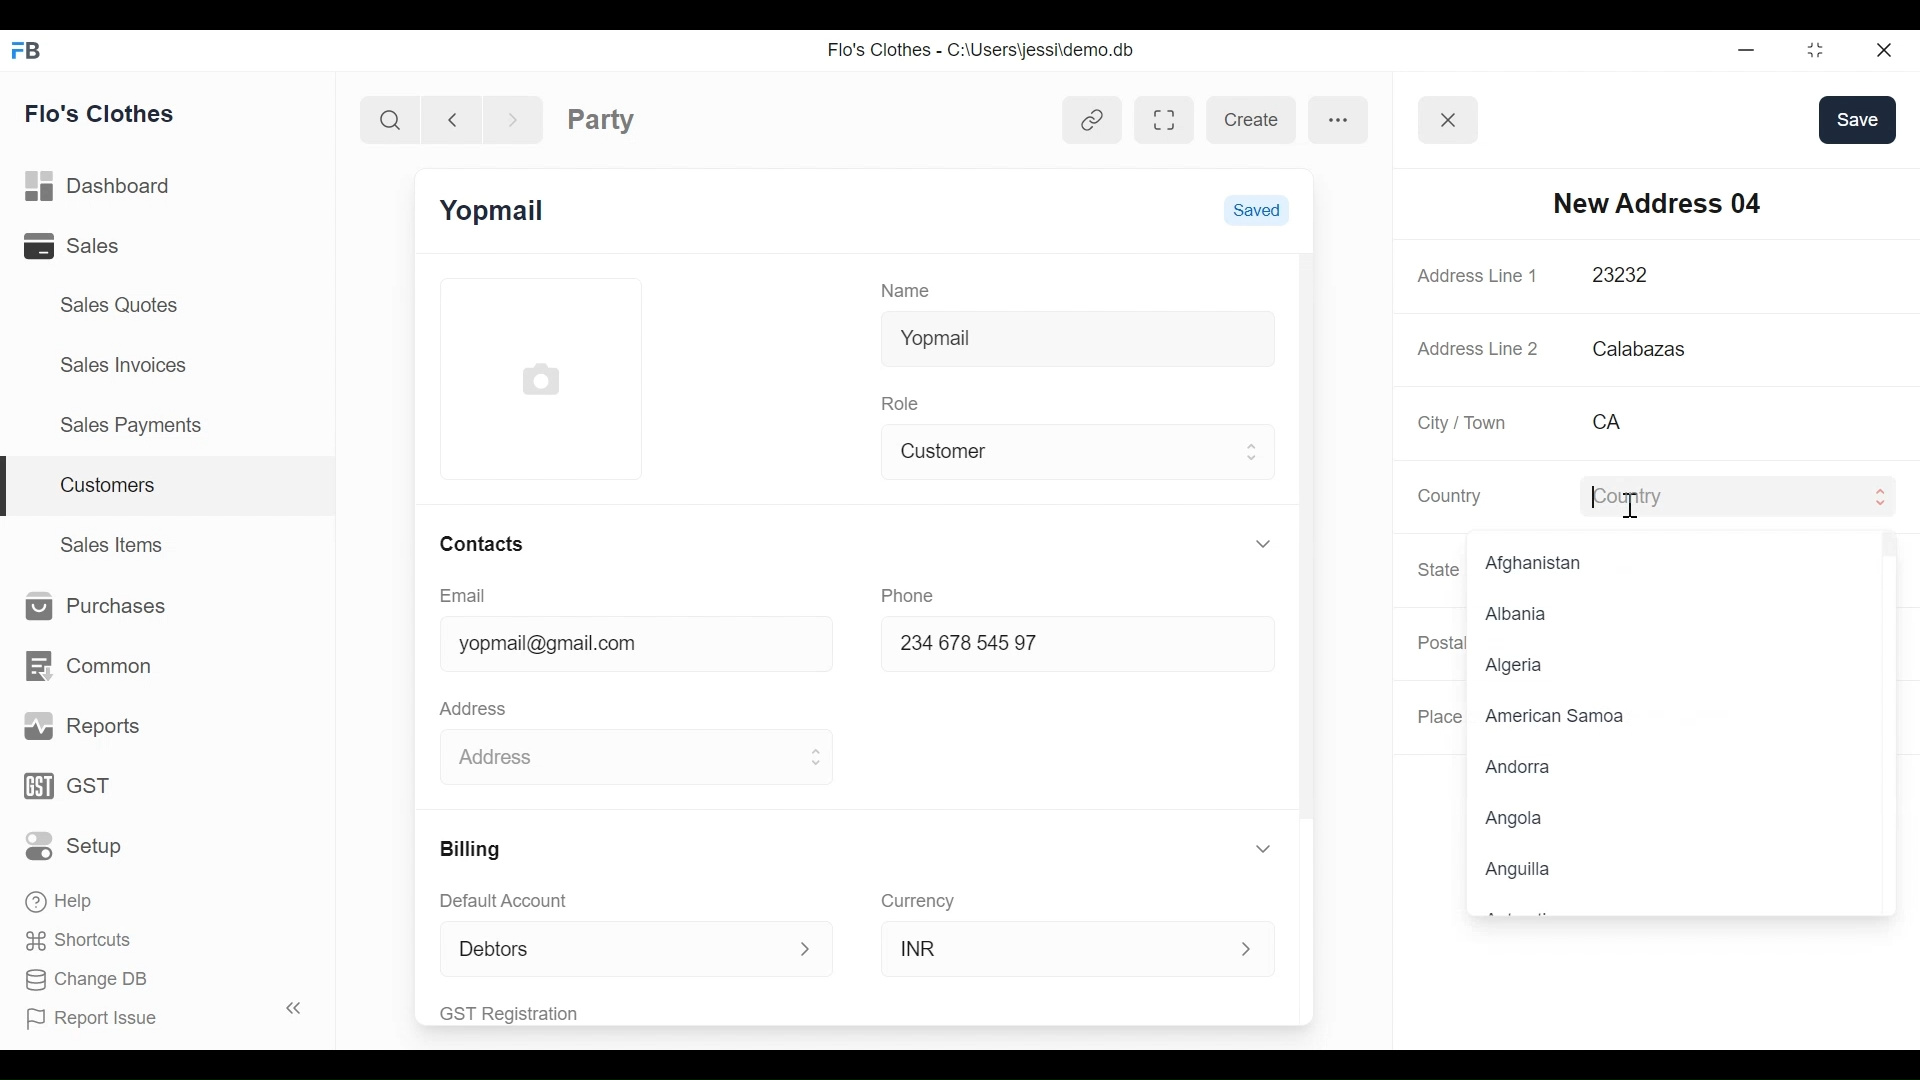 Image resolution: width=1920 pixels, height=1080 pixels. What do you see at coordinates (1446, 495) in the screenshot?
I see `Country` at bounding box center [1446, 495].